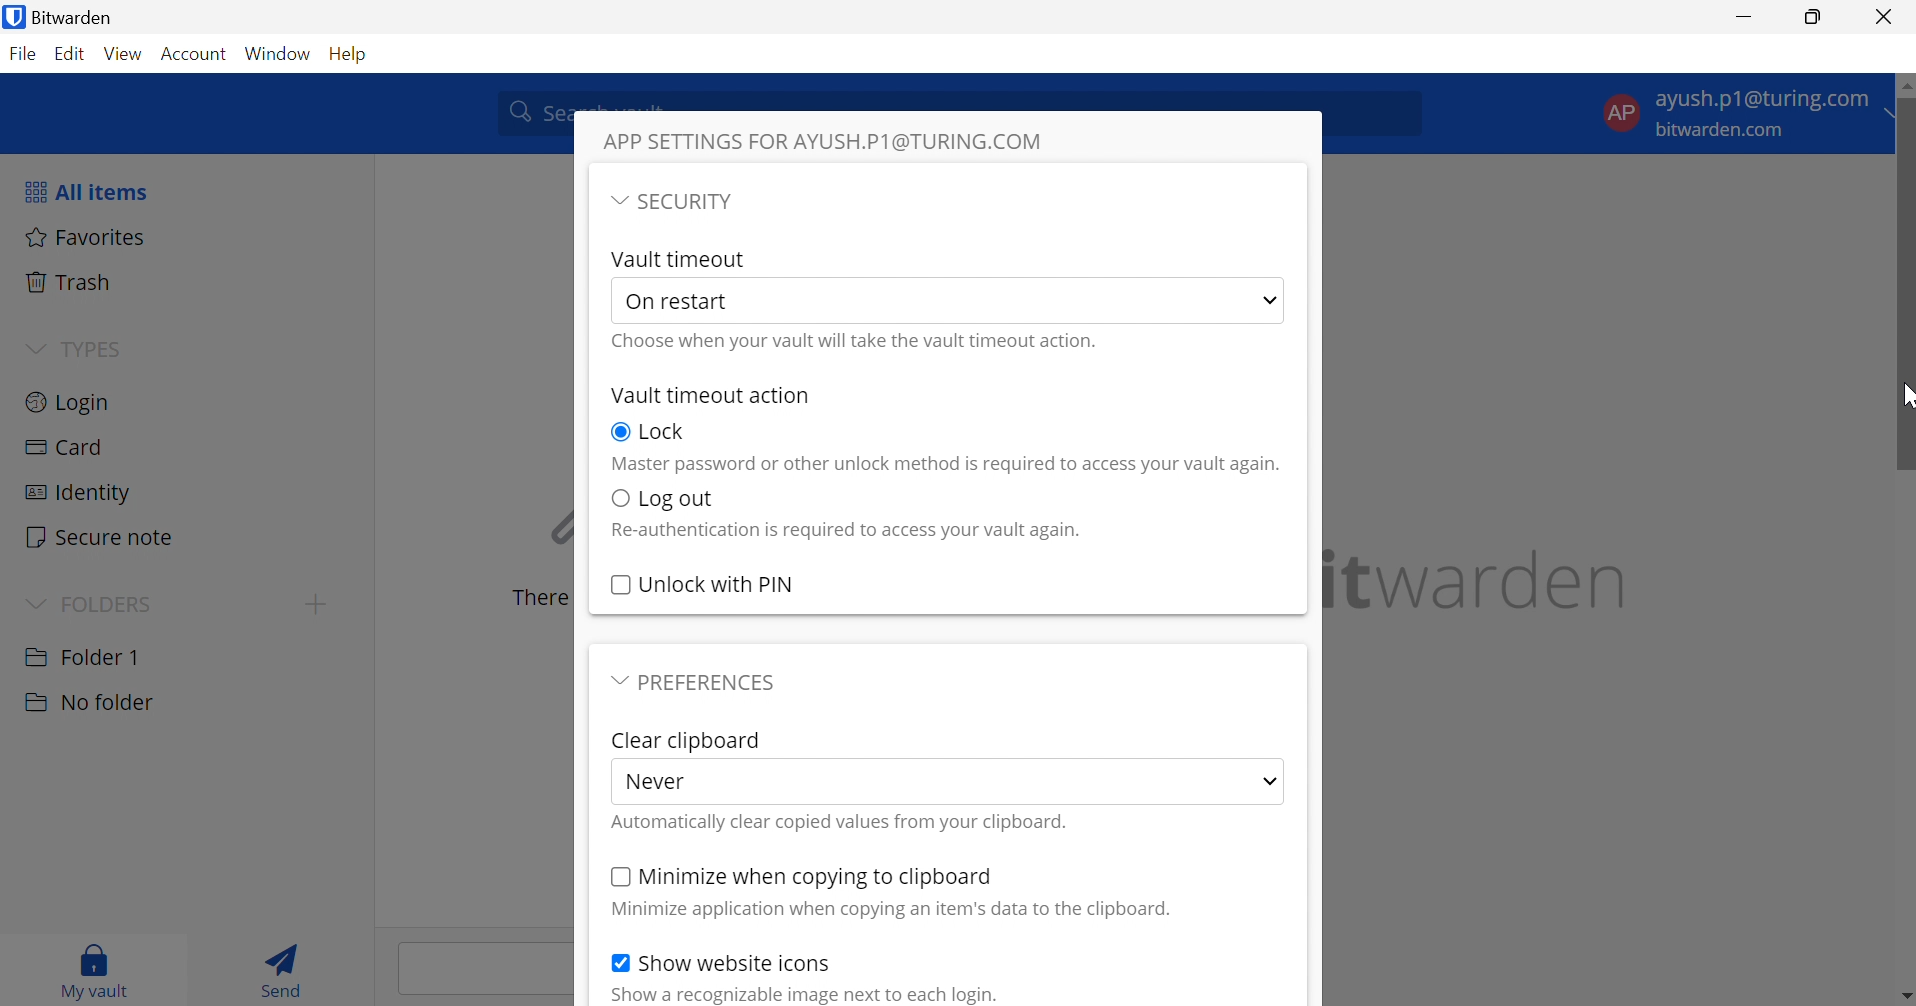  I want to click on Help, so click(352, 52).